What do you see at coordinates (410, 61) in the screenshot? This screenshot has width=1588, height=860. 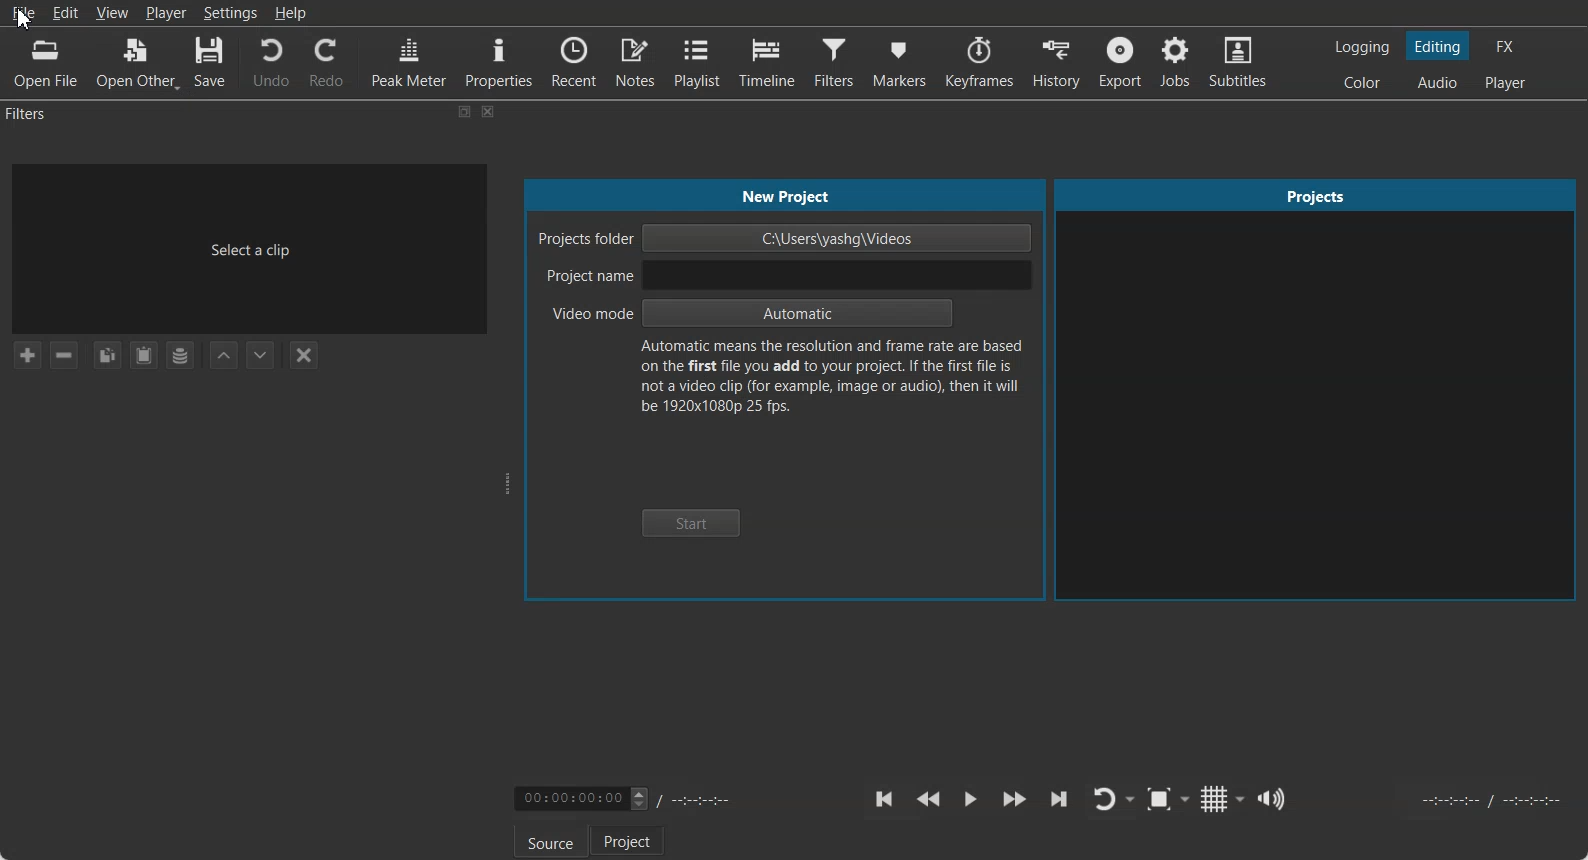 I see `Peak Meter` at bounding box center [410, 61].